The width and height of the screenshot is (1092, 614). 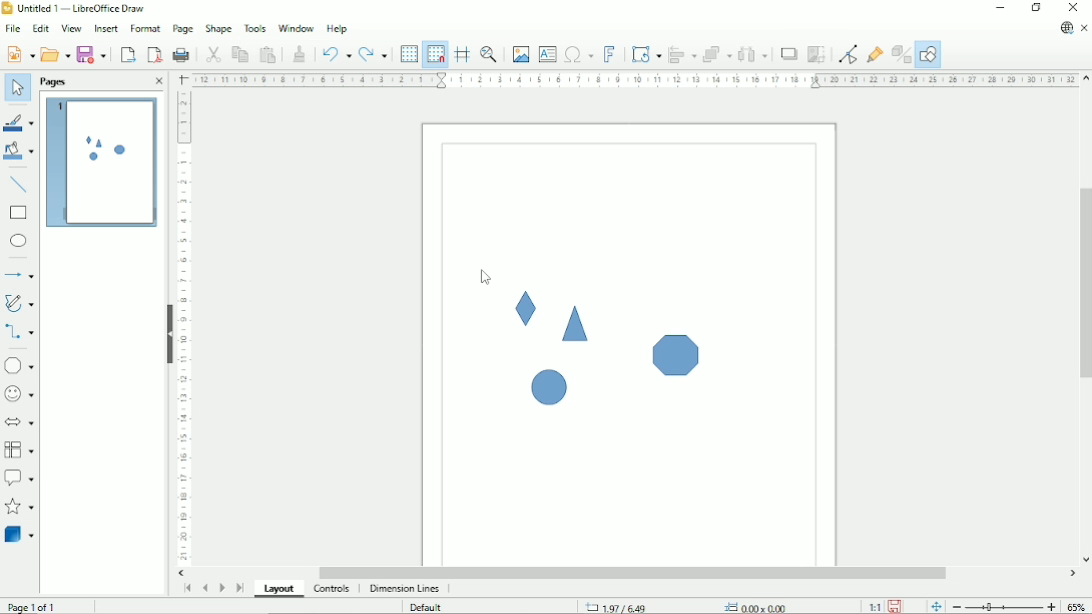 I want to click on Toggle extrusion, so click(x=902, y=53).